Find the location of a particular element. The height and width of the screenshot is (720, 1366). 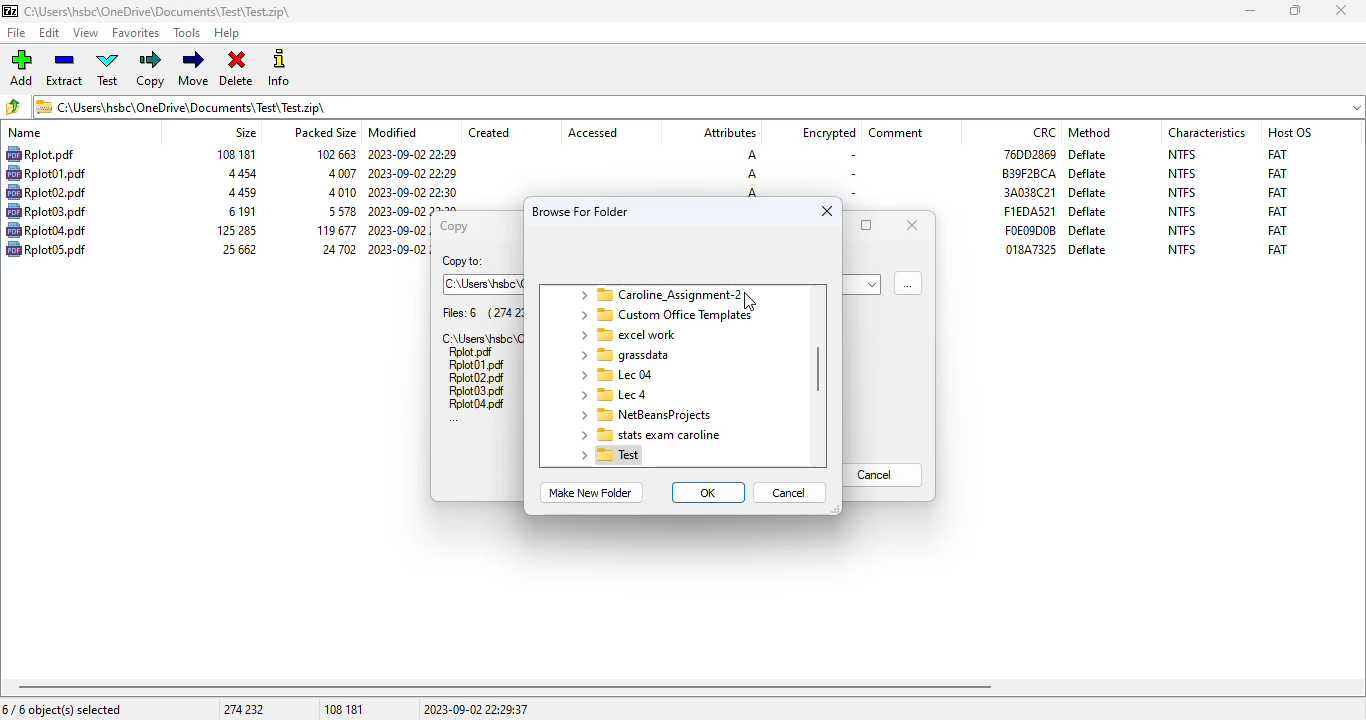

copy to:  is located at coordinates (462, 262).